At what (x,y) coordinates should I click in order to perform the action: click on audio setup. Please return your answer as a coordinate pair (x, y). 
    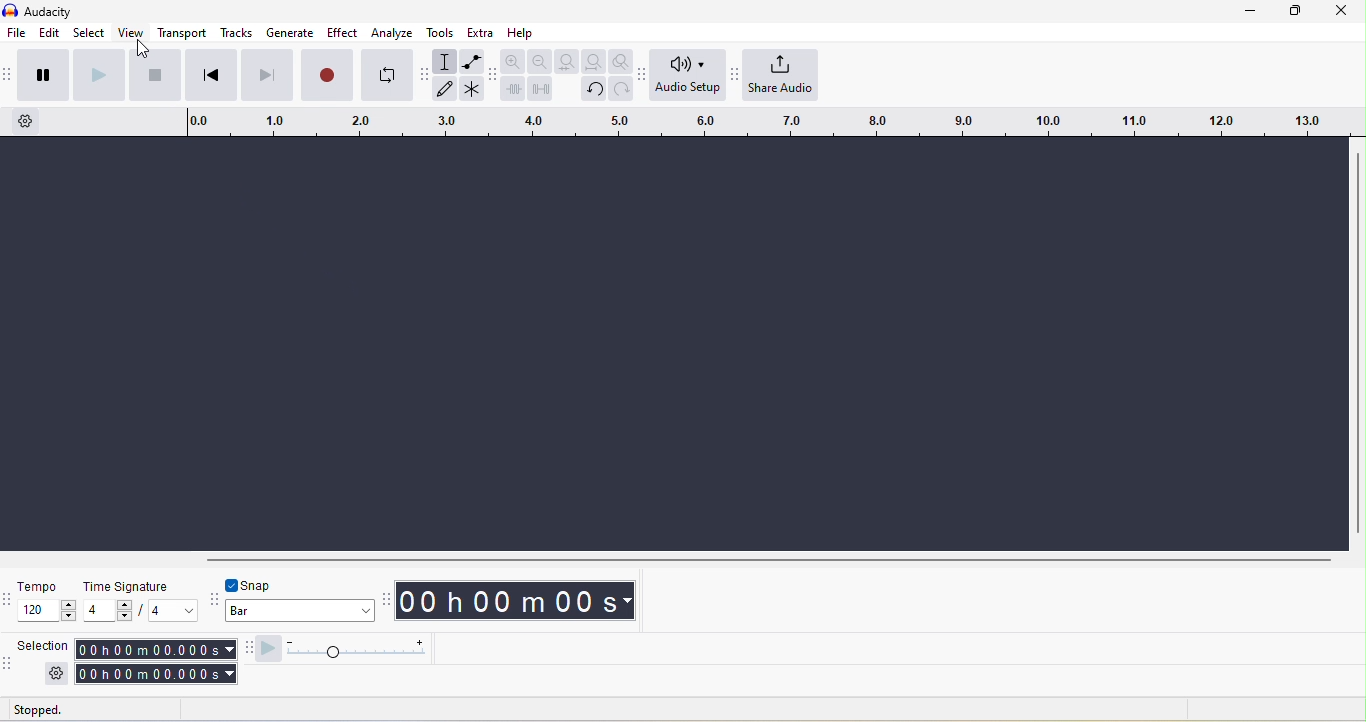
    Looking at the image, I should click on (688, 74).